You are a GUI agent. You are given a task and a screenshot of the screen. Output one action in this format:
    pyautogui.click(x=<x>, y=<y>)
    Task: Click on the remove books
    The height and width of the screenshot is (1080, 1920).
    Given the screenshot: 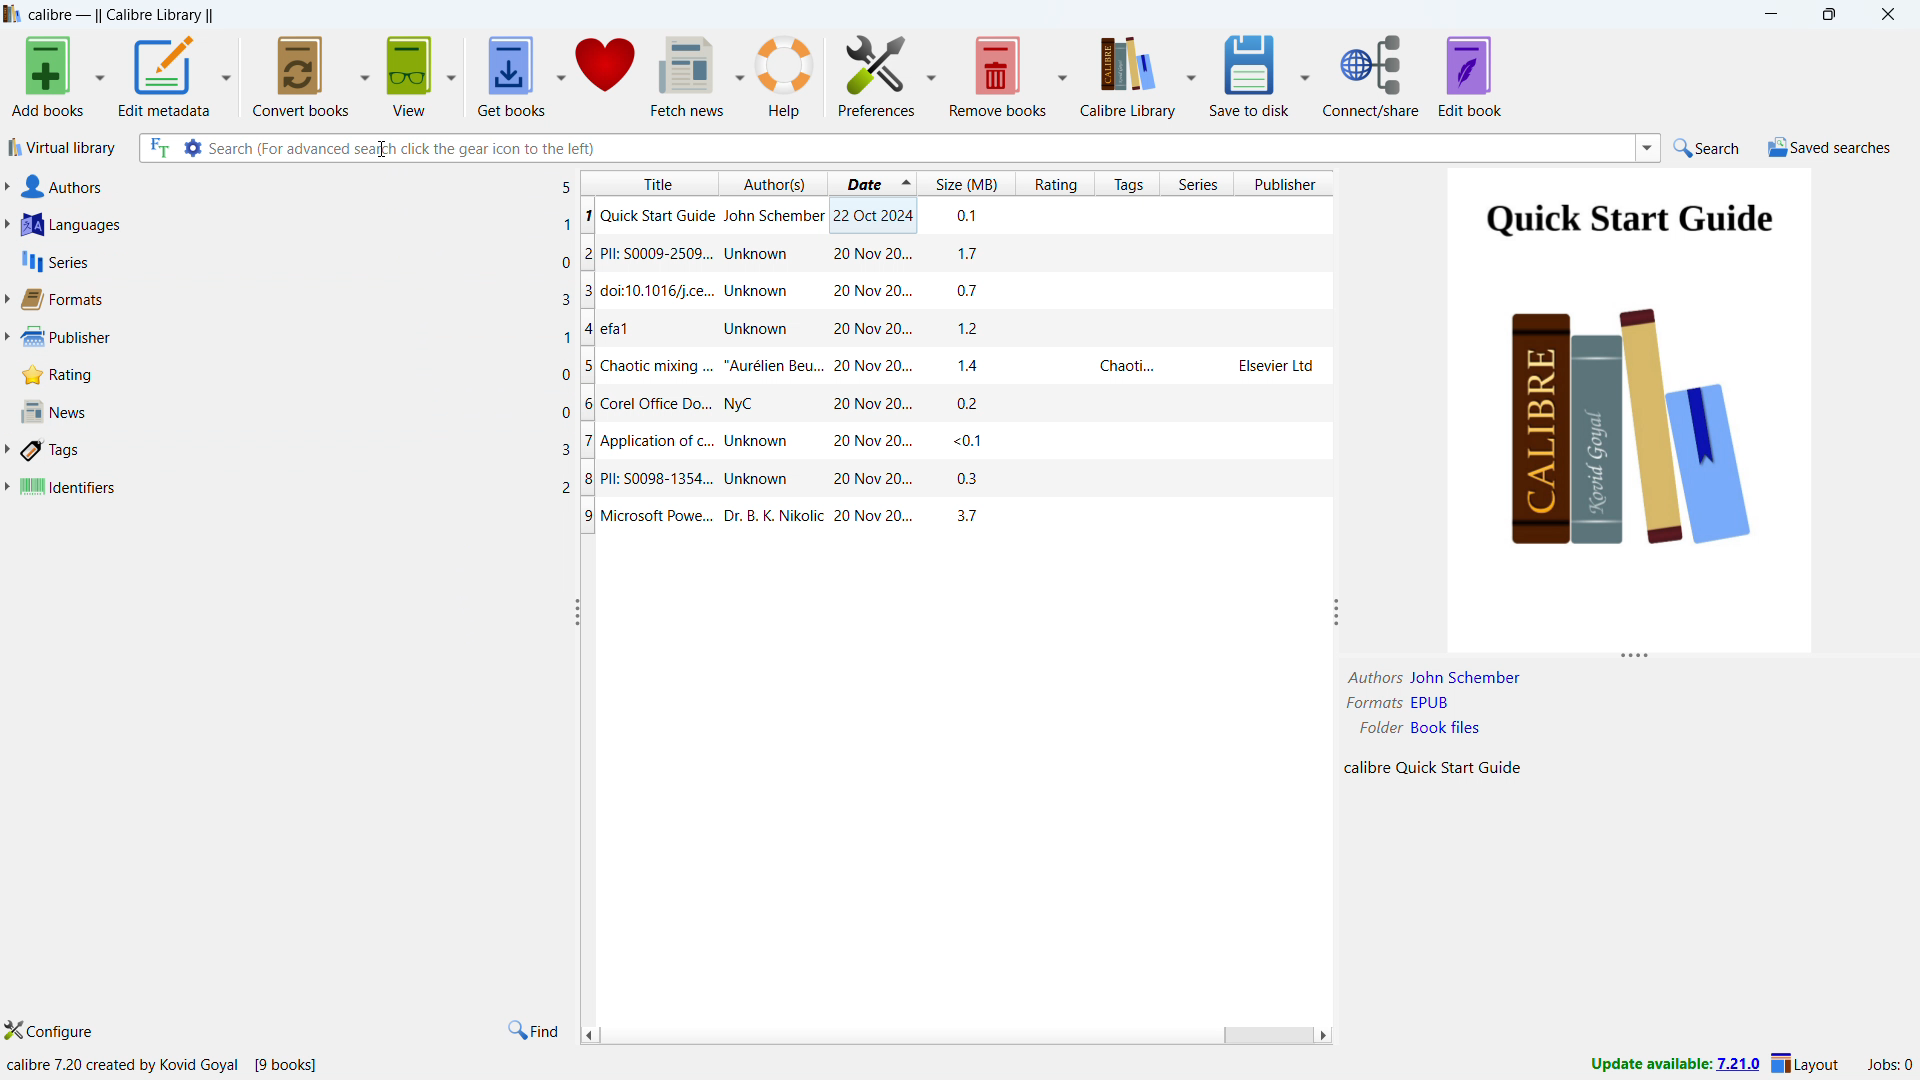 What is the action you would take?
    pyautogui.click(x=999, y=75)
    